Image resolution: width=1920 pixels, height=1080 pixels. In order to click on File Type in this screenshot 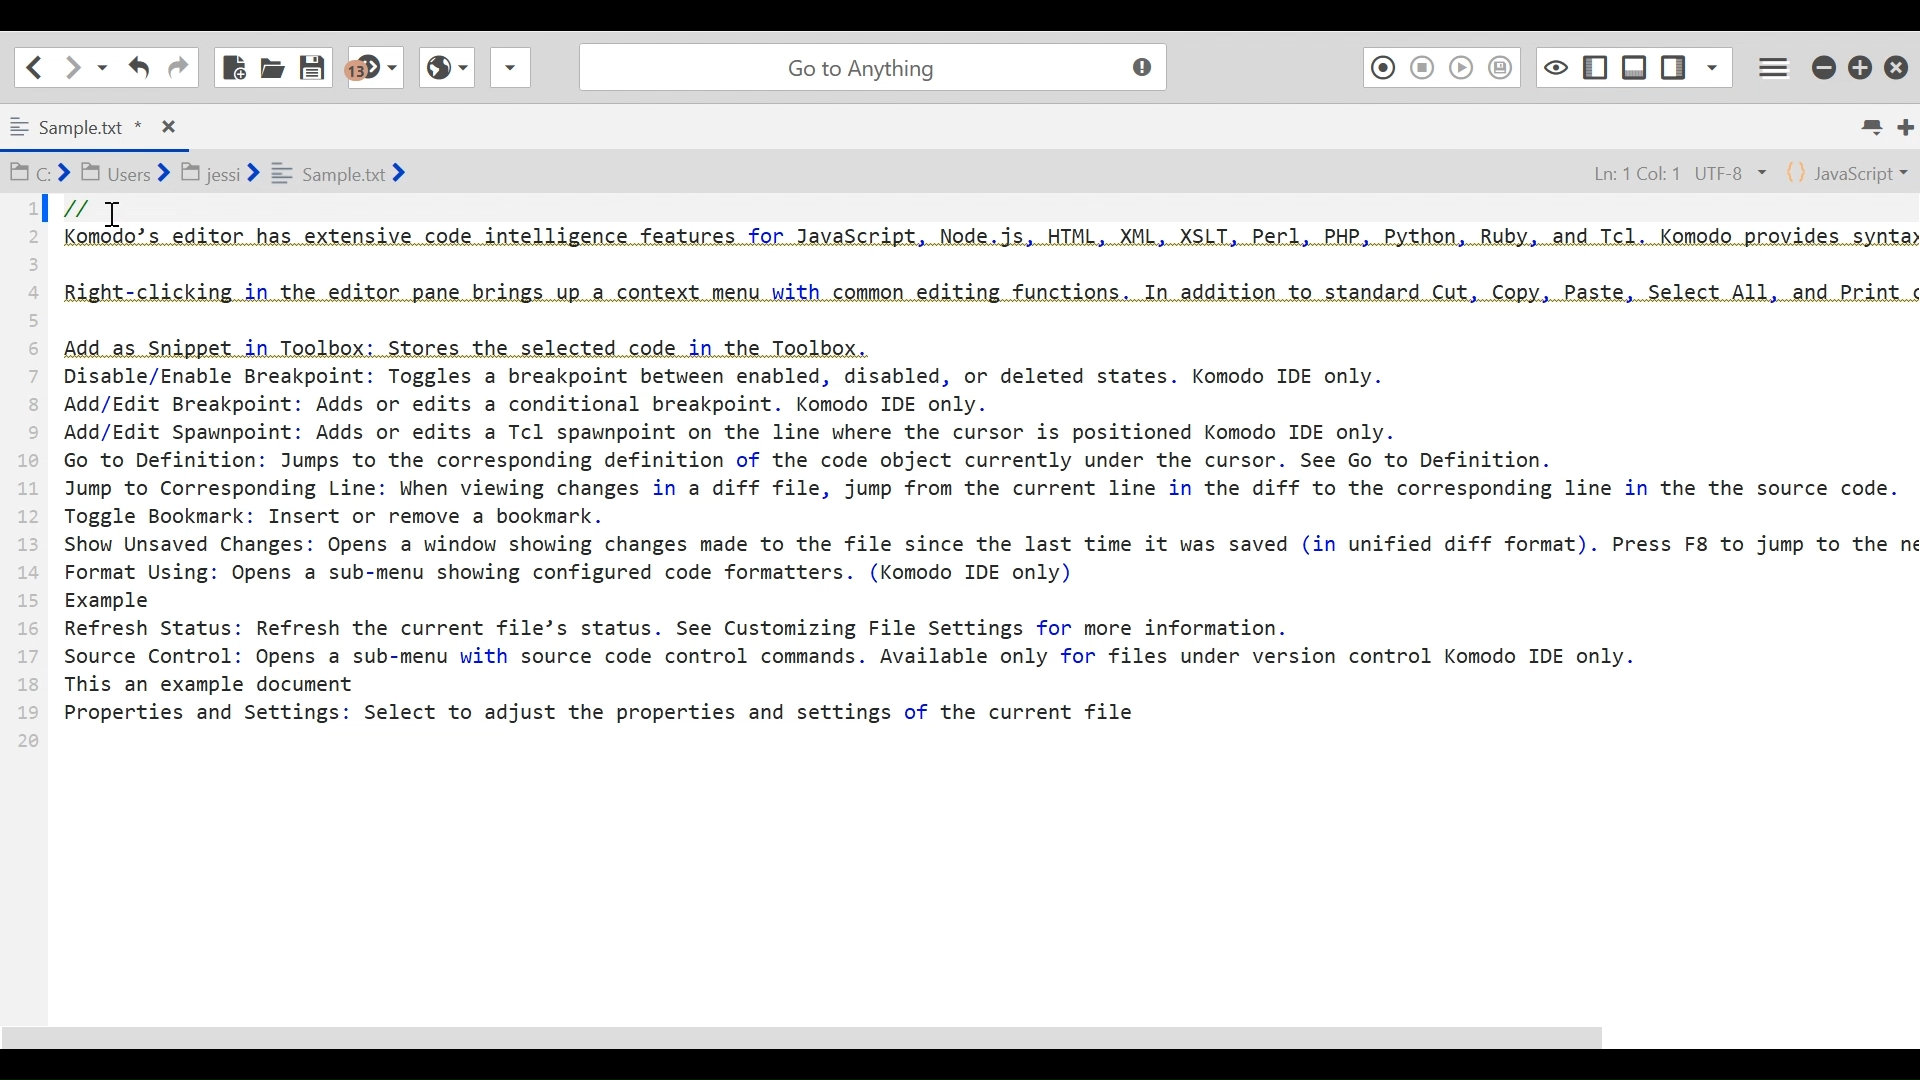, I will do `click(1849, 171)`.